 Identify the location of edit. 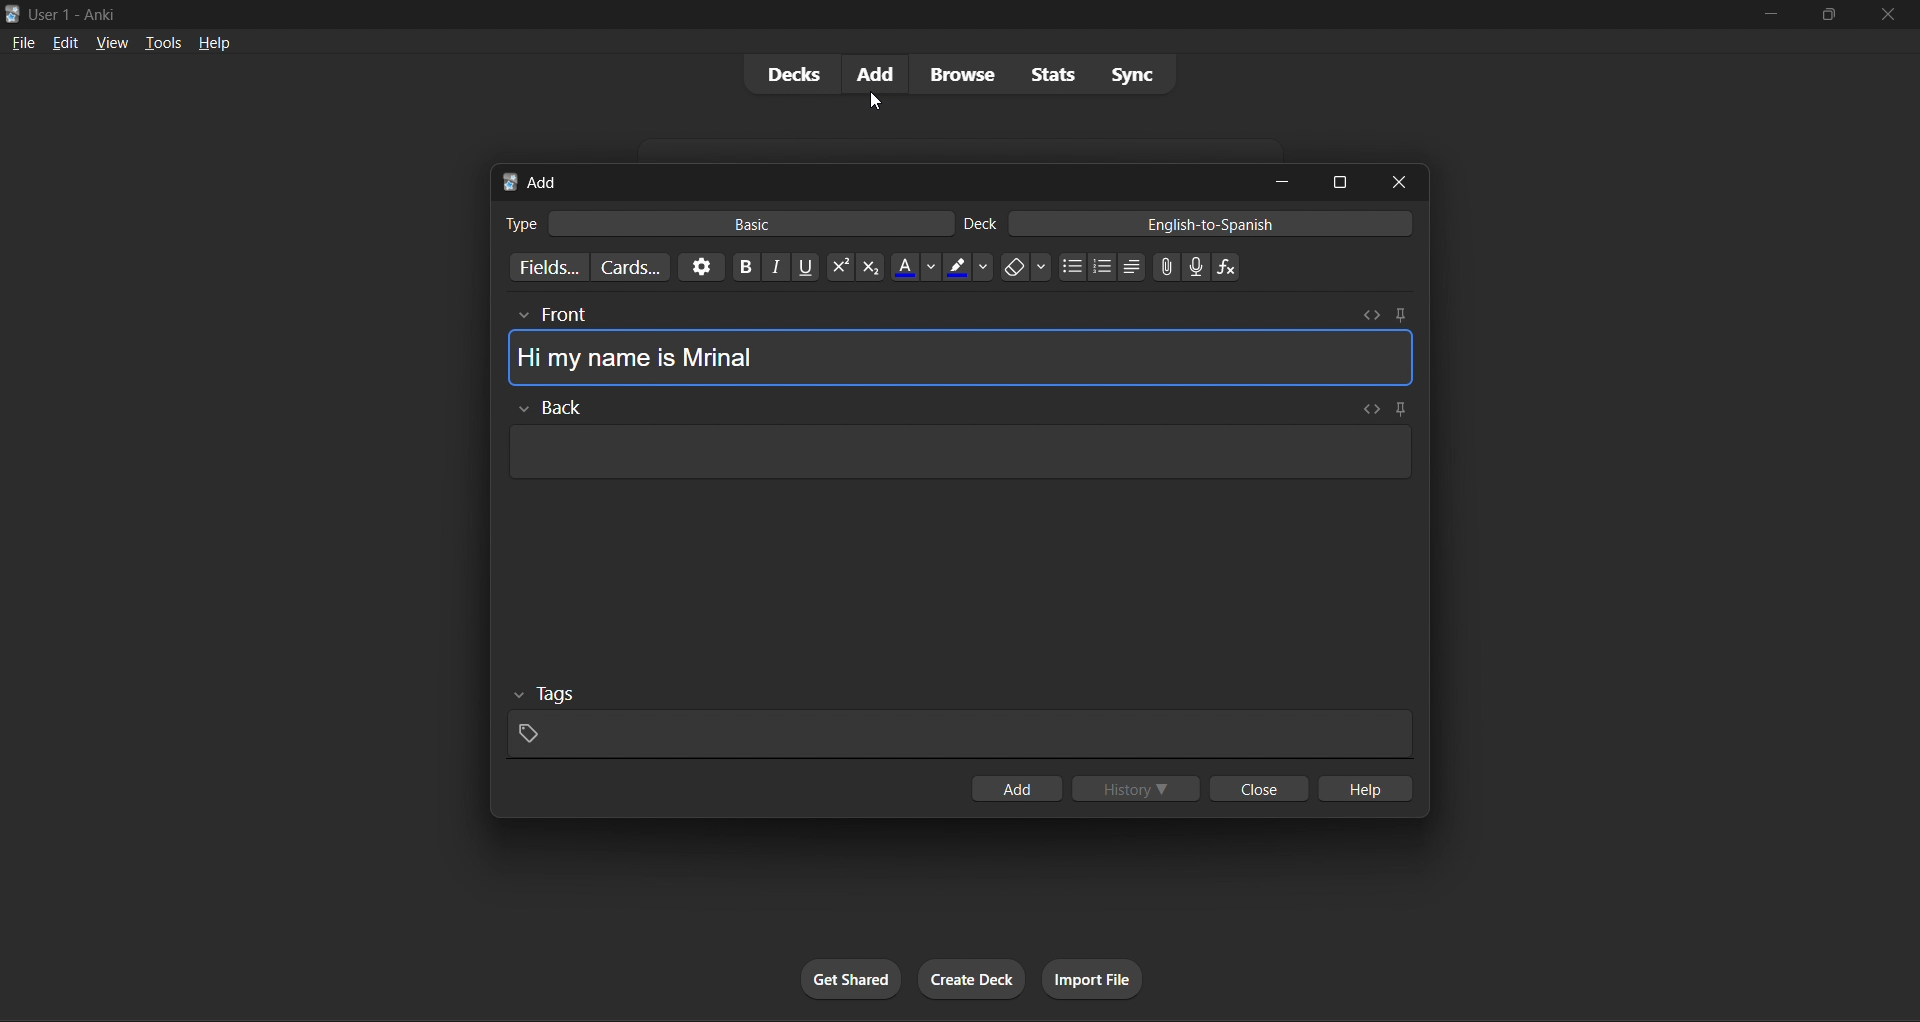
(60, 39).